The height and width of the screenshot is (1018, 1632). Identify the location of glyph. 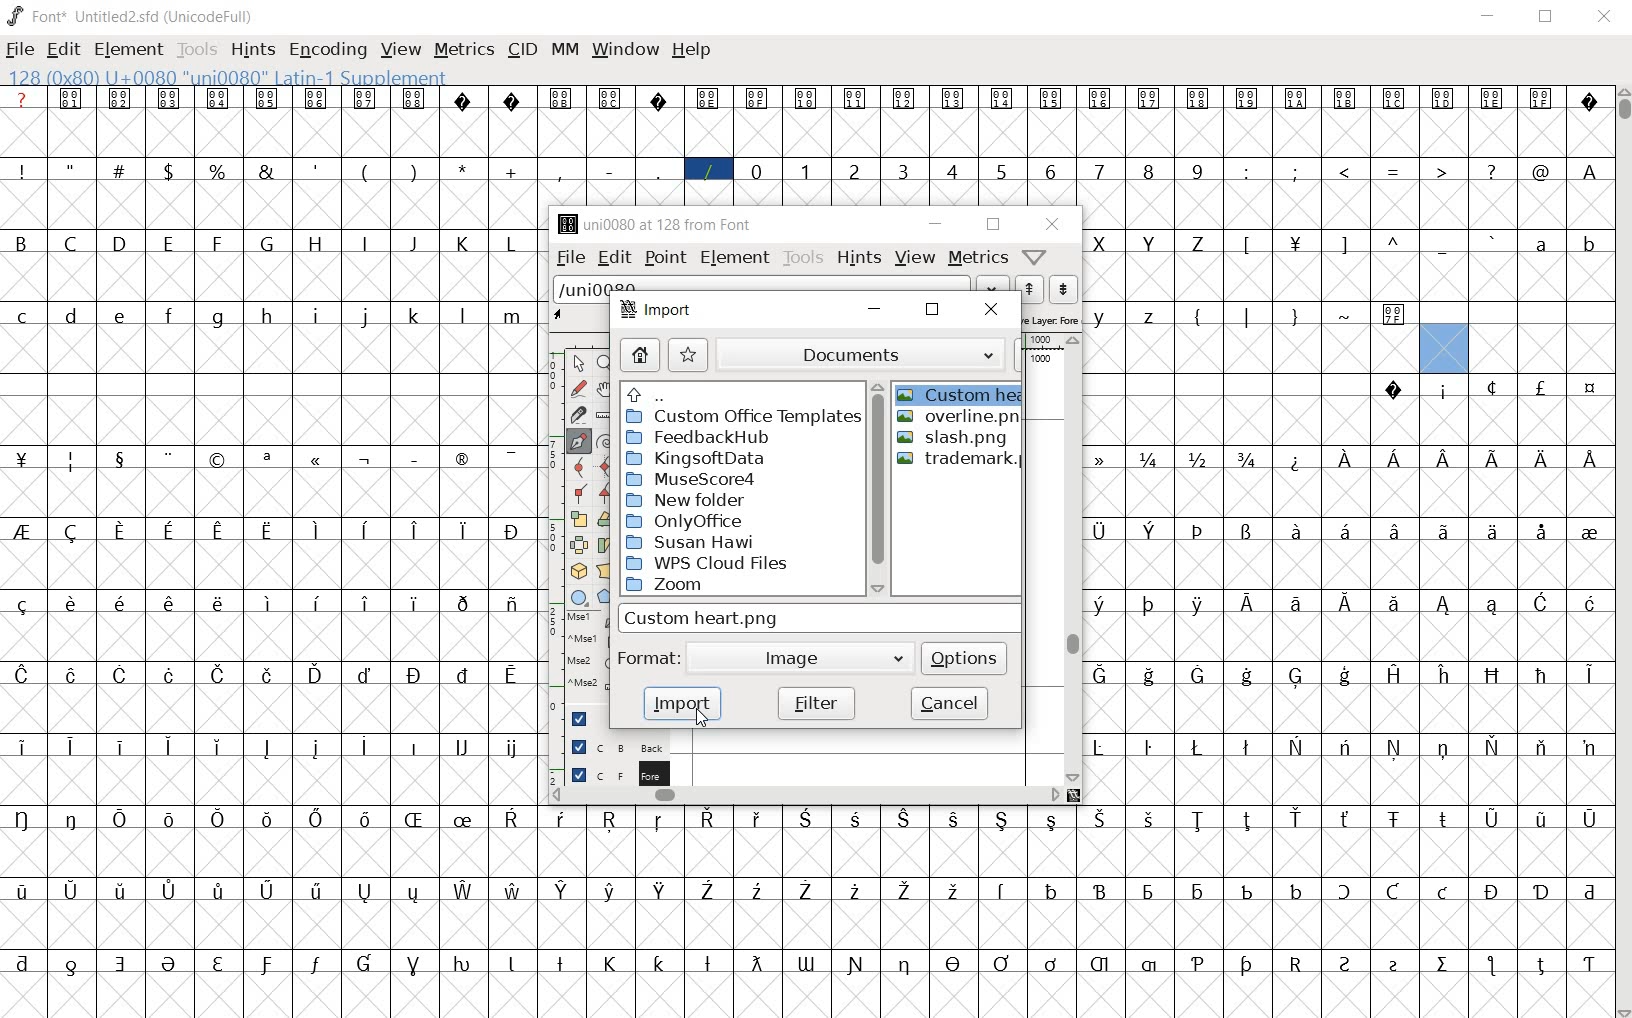
(362, 746).